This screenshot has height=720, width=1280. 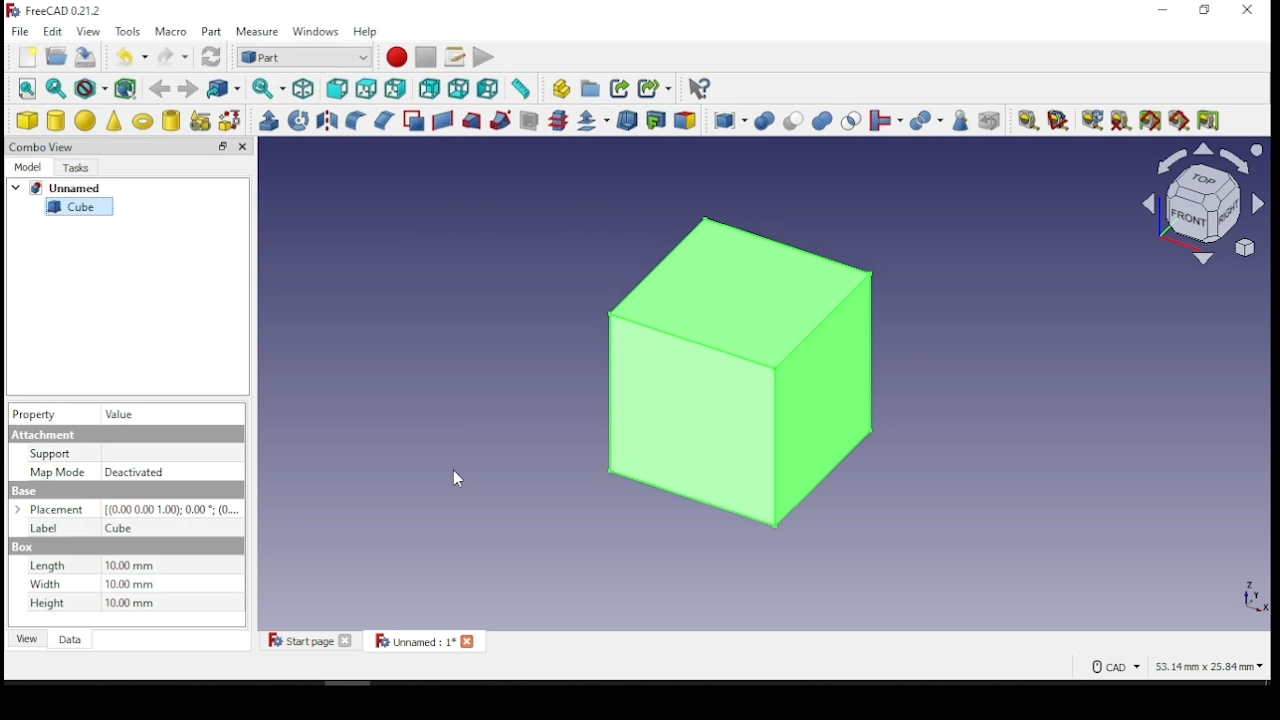 What do you see at coordinates (28, 88) in the screenshot?
I see `fit all` at bounding box center [28, 88].